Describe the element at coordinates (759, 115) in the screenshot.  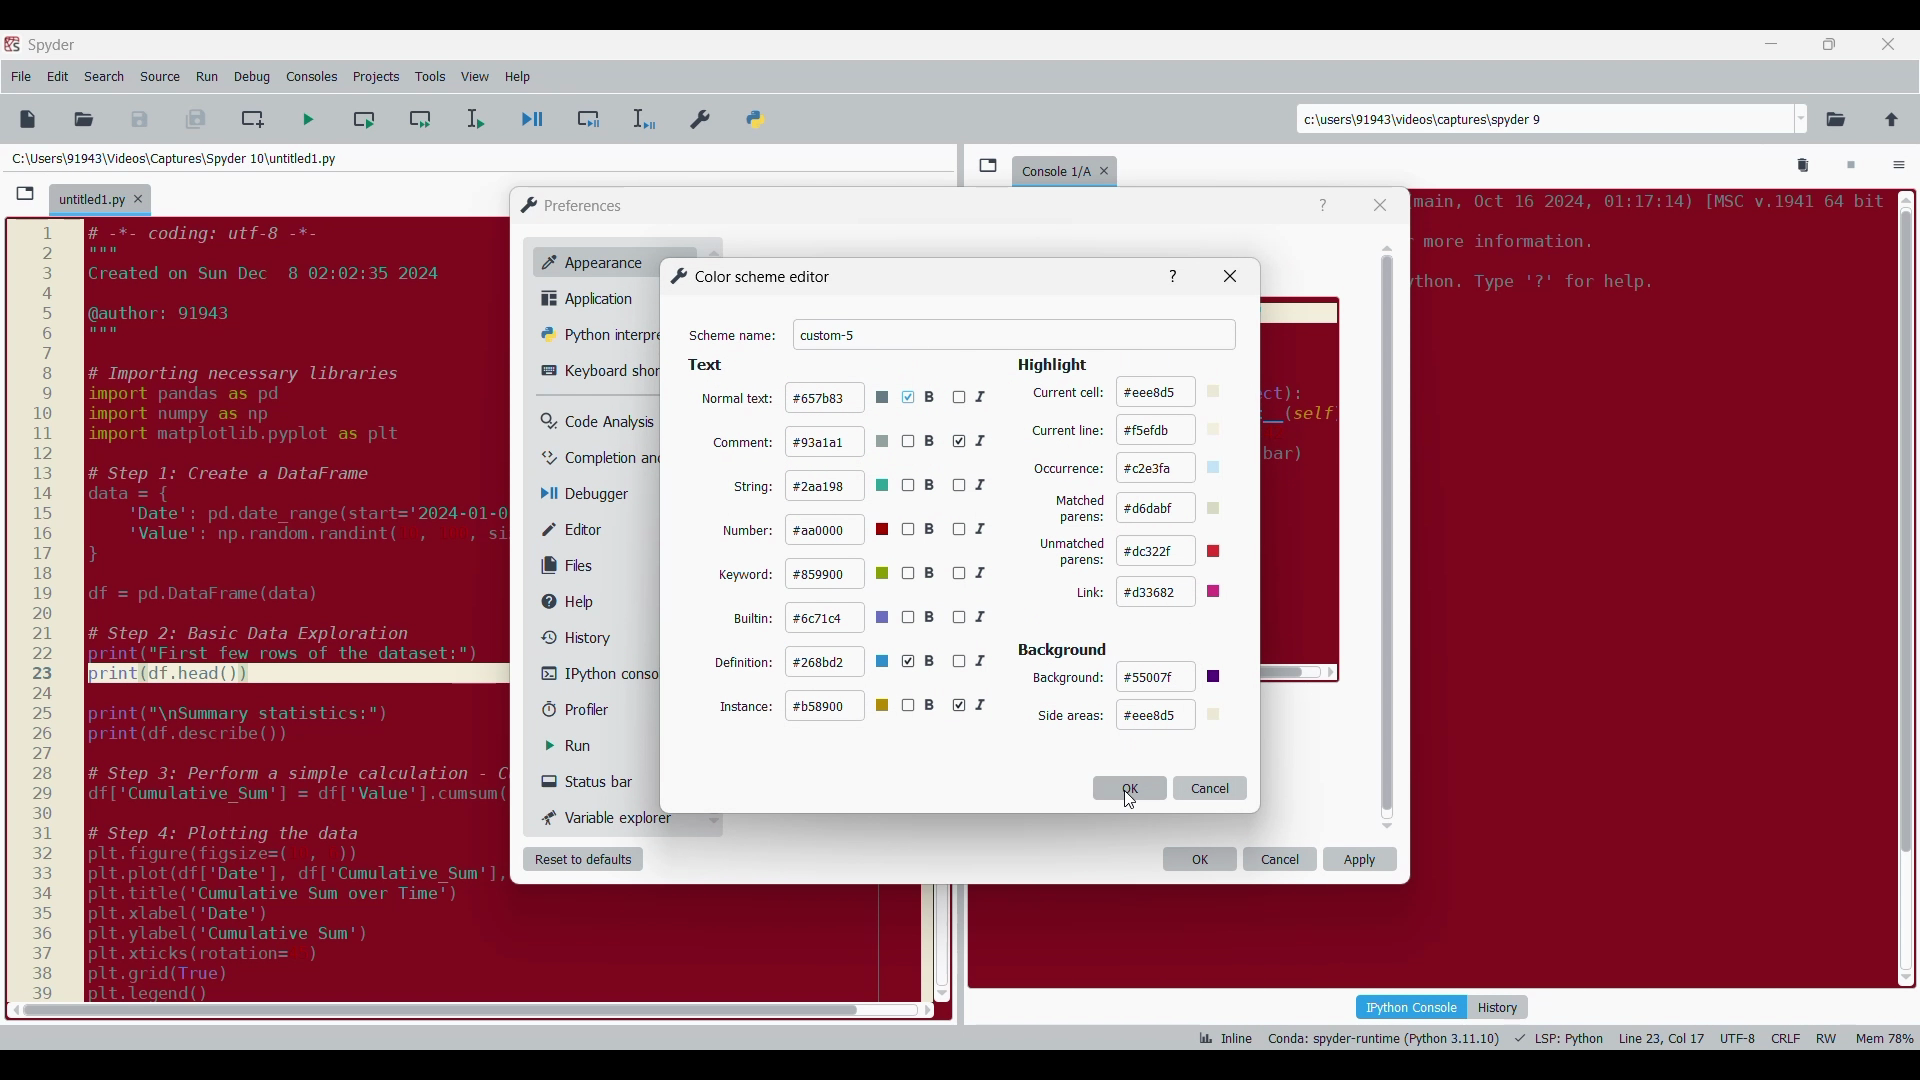
I see `PYTHONPATH manager` at that location.